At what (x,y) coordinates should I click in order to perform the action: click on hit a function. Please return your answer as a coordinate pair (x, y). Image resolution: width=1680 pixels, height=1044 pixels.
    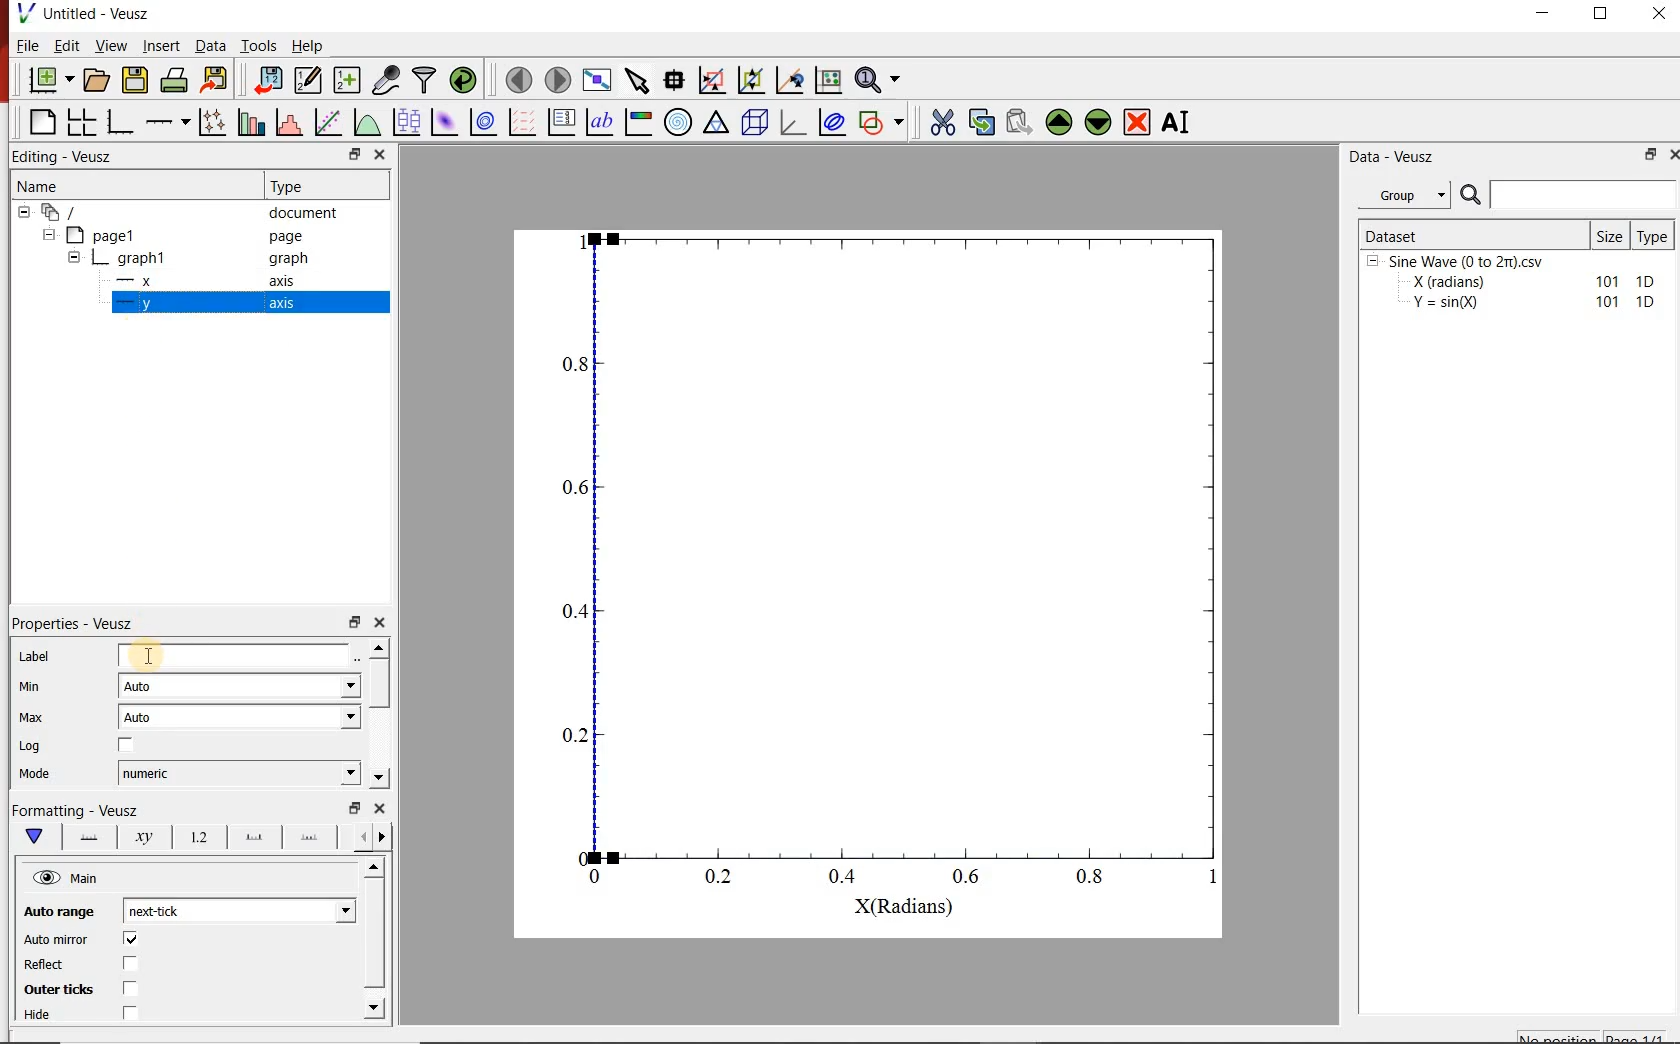
    Looking at the image, I should click on (330, 122).